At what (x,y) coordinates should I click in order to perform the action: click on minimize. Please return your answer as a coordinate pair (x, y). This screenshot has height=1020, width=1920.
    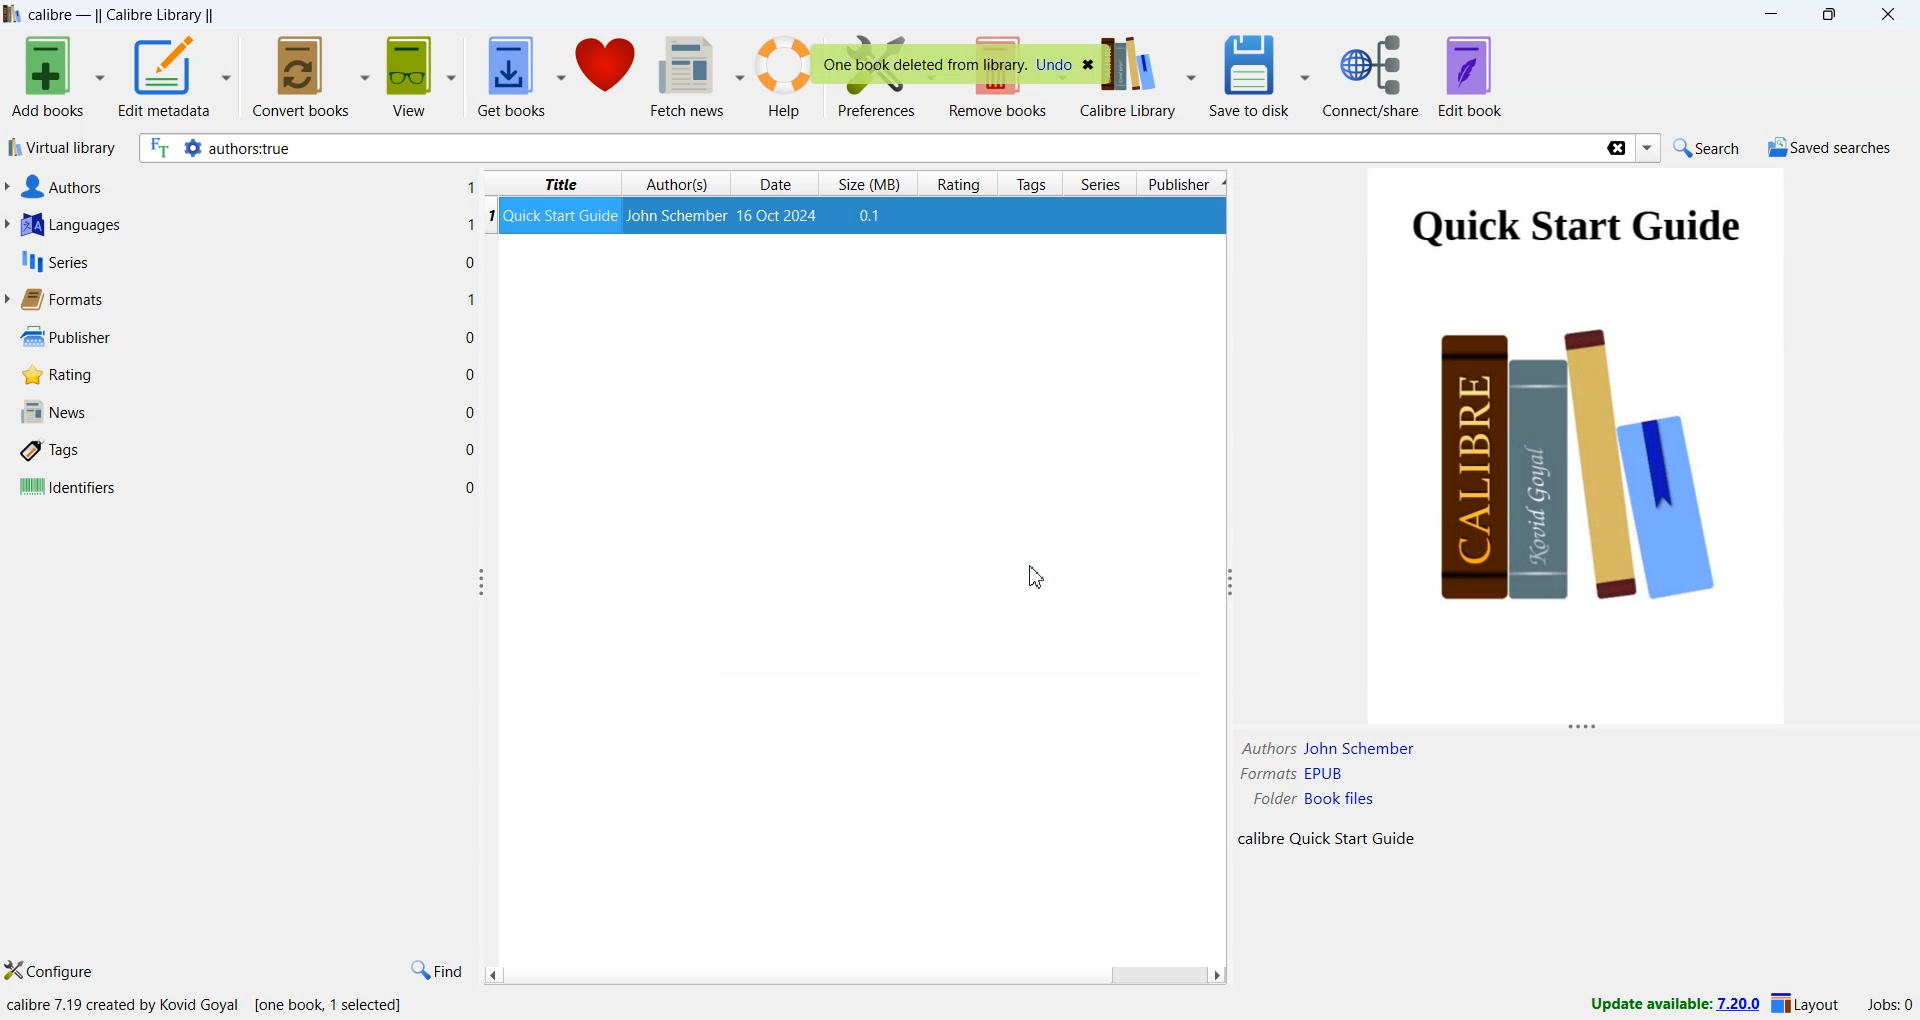
    Looking at the image, I should click on (1777, 16).